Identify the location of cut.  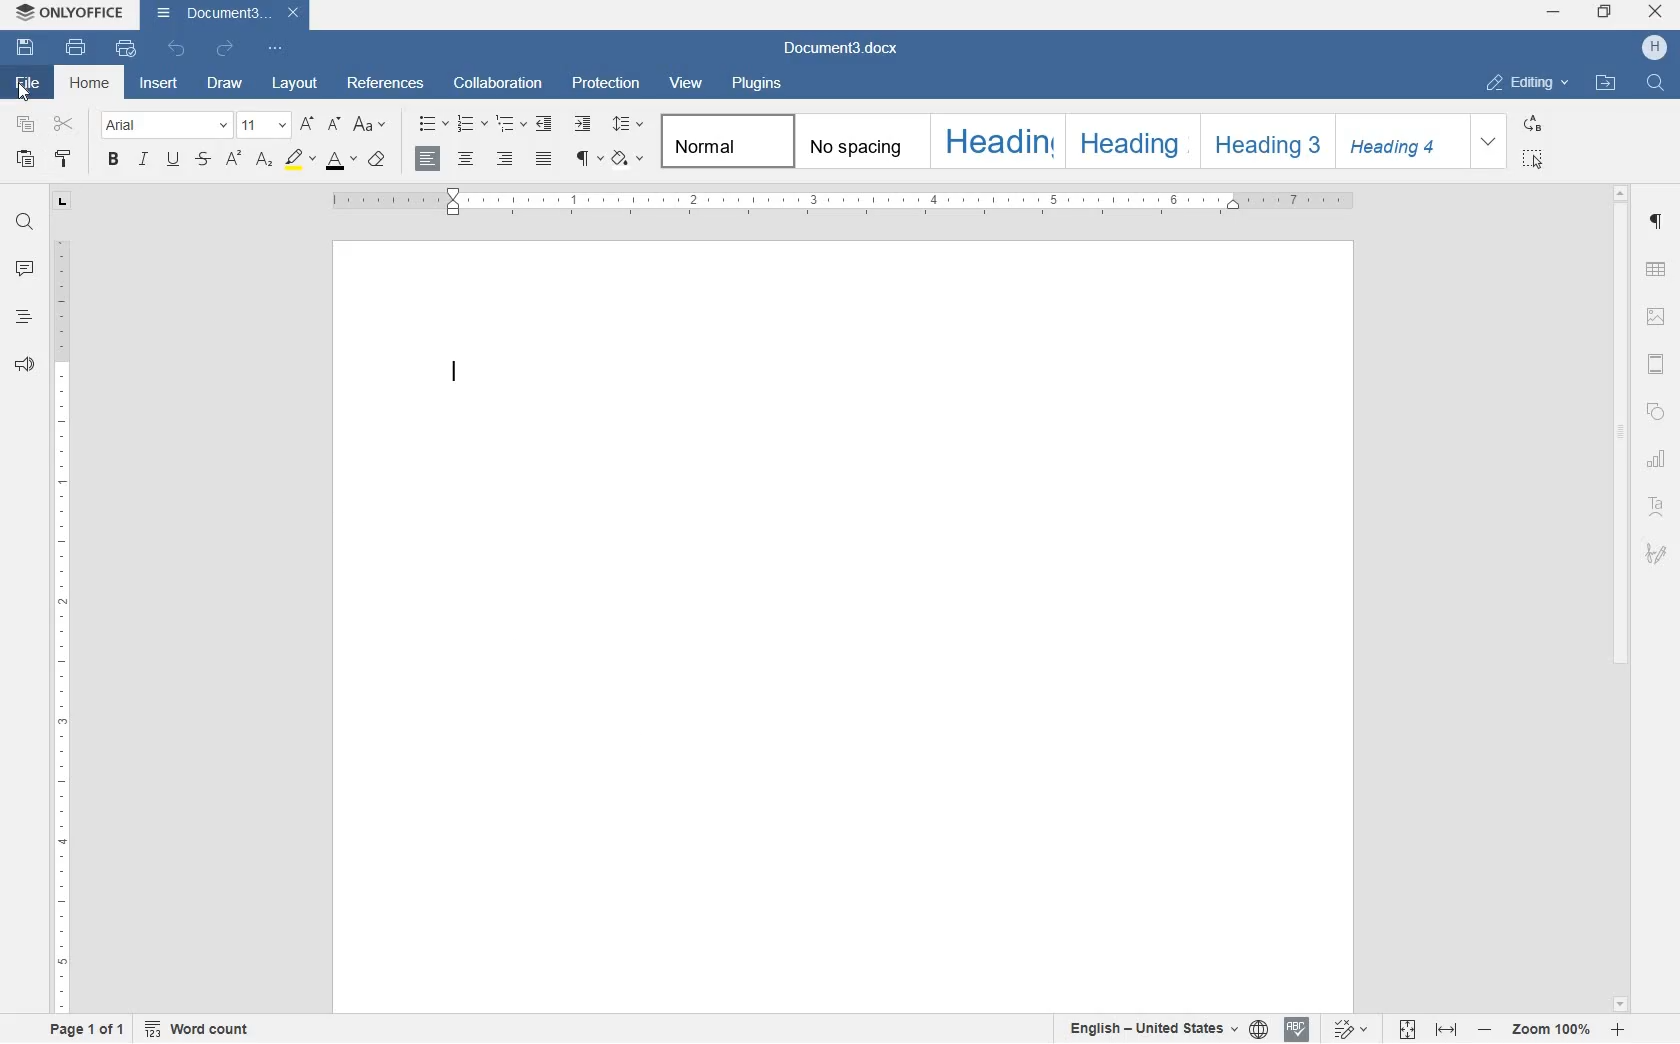
(66, 125).